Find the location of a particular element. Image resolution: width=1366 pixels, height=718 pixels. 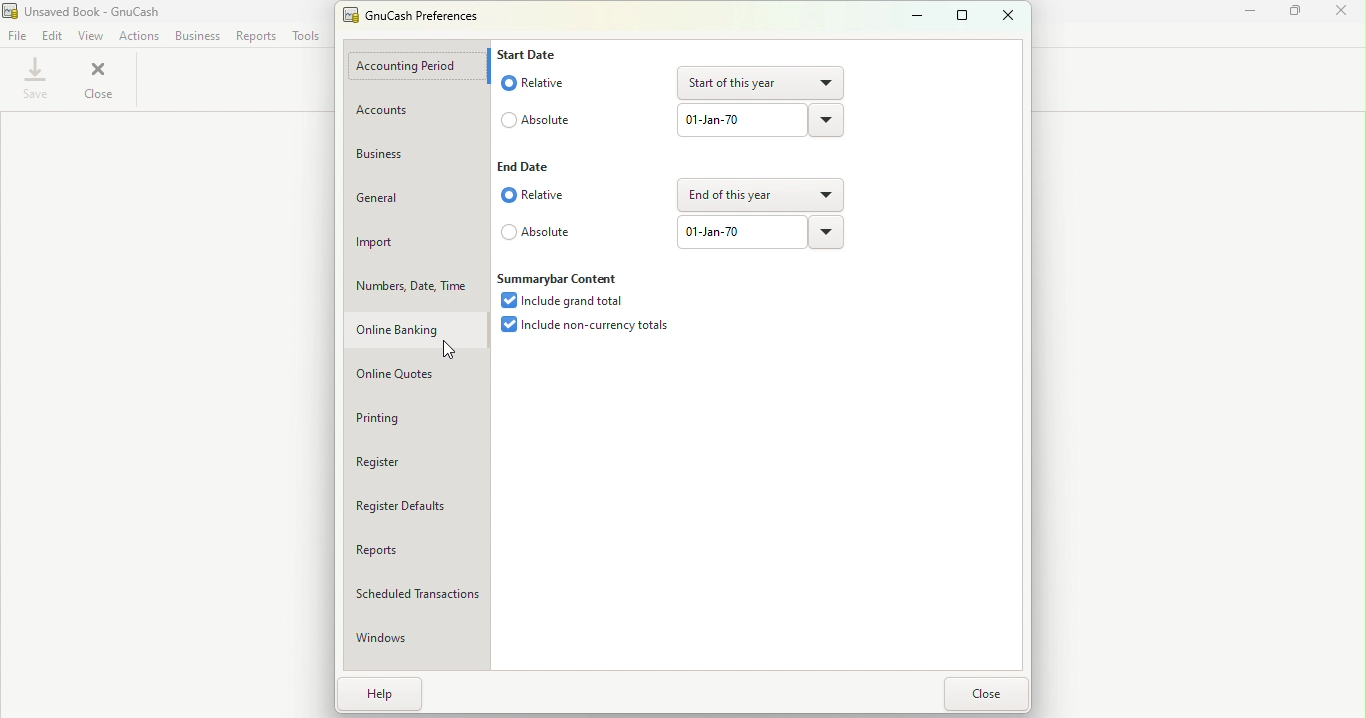

close is located at coordinates (1006, 17).